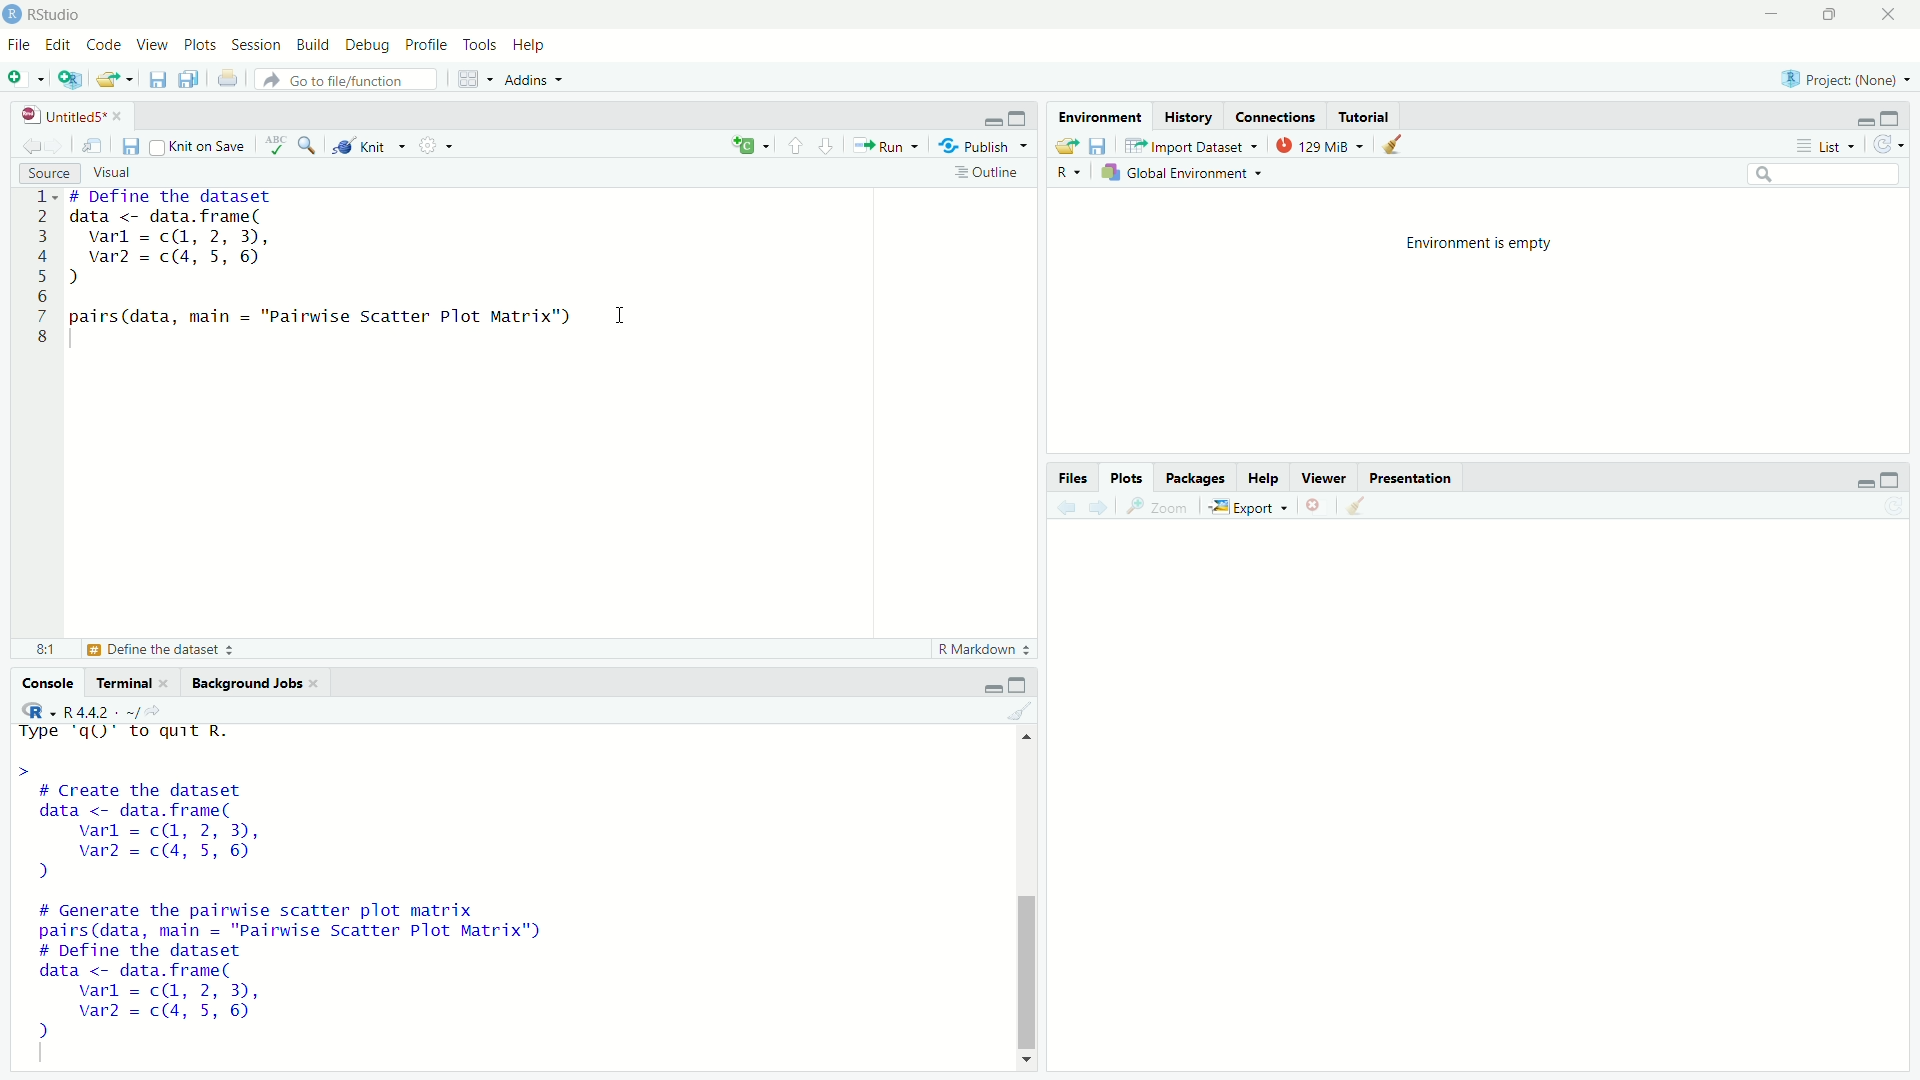 This screenshot has height=1080, width=1920. Describe the element at coordinates (251, 683) in the screenshot. I see `Background Jobs` at that location.